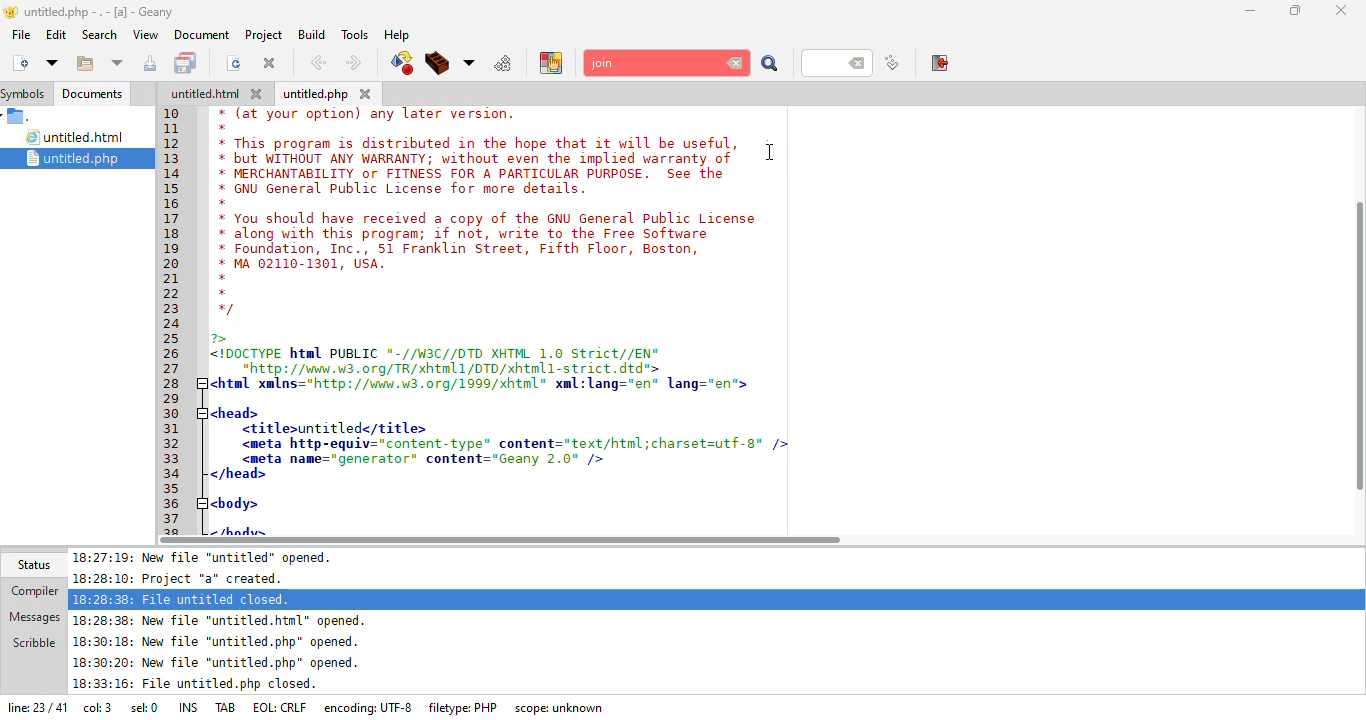 Image resolution: width=1366 pixels, height=720 pixels. I want to click on close, so click(366, 93).